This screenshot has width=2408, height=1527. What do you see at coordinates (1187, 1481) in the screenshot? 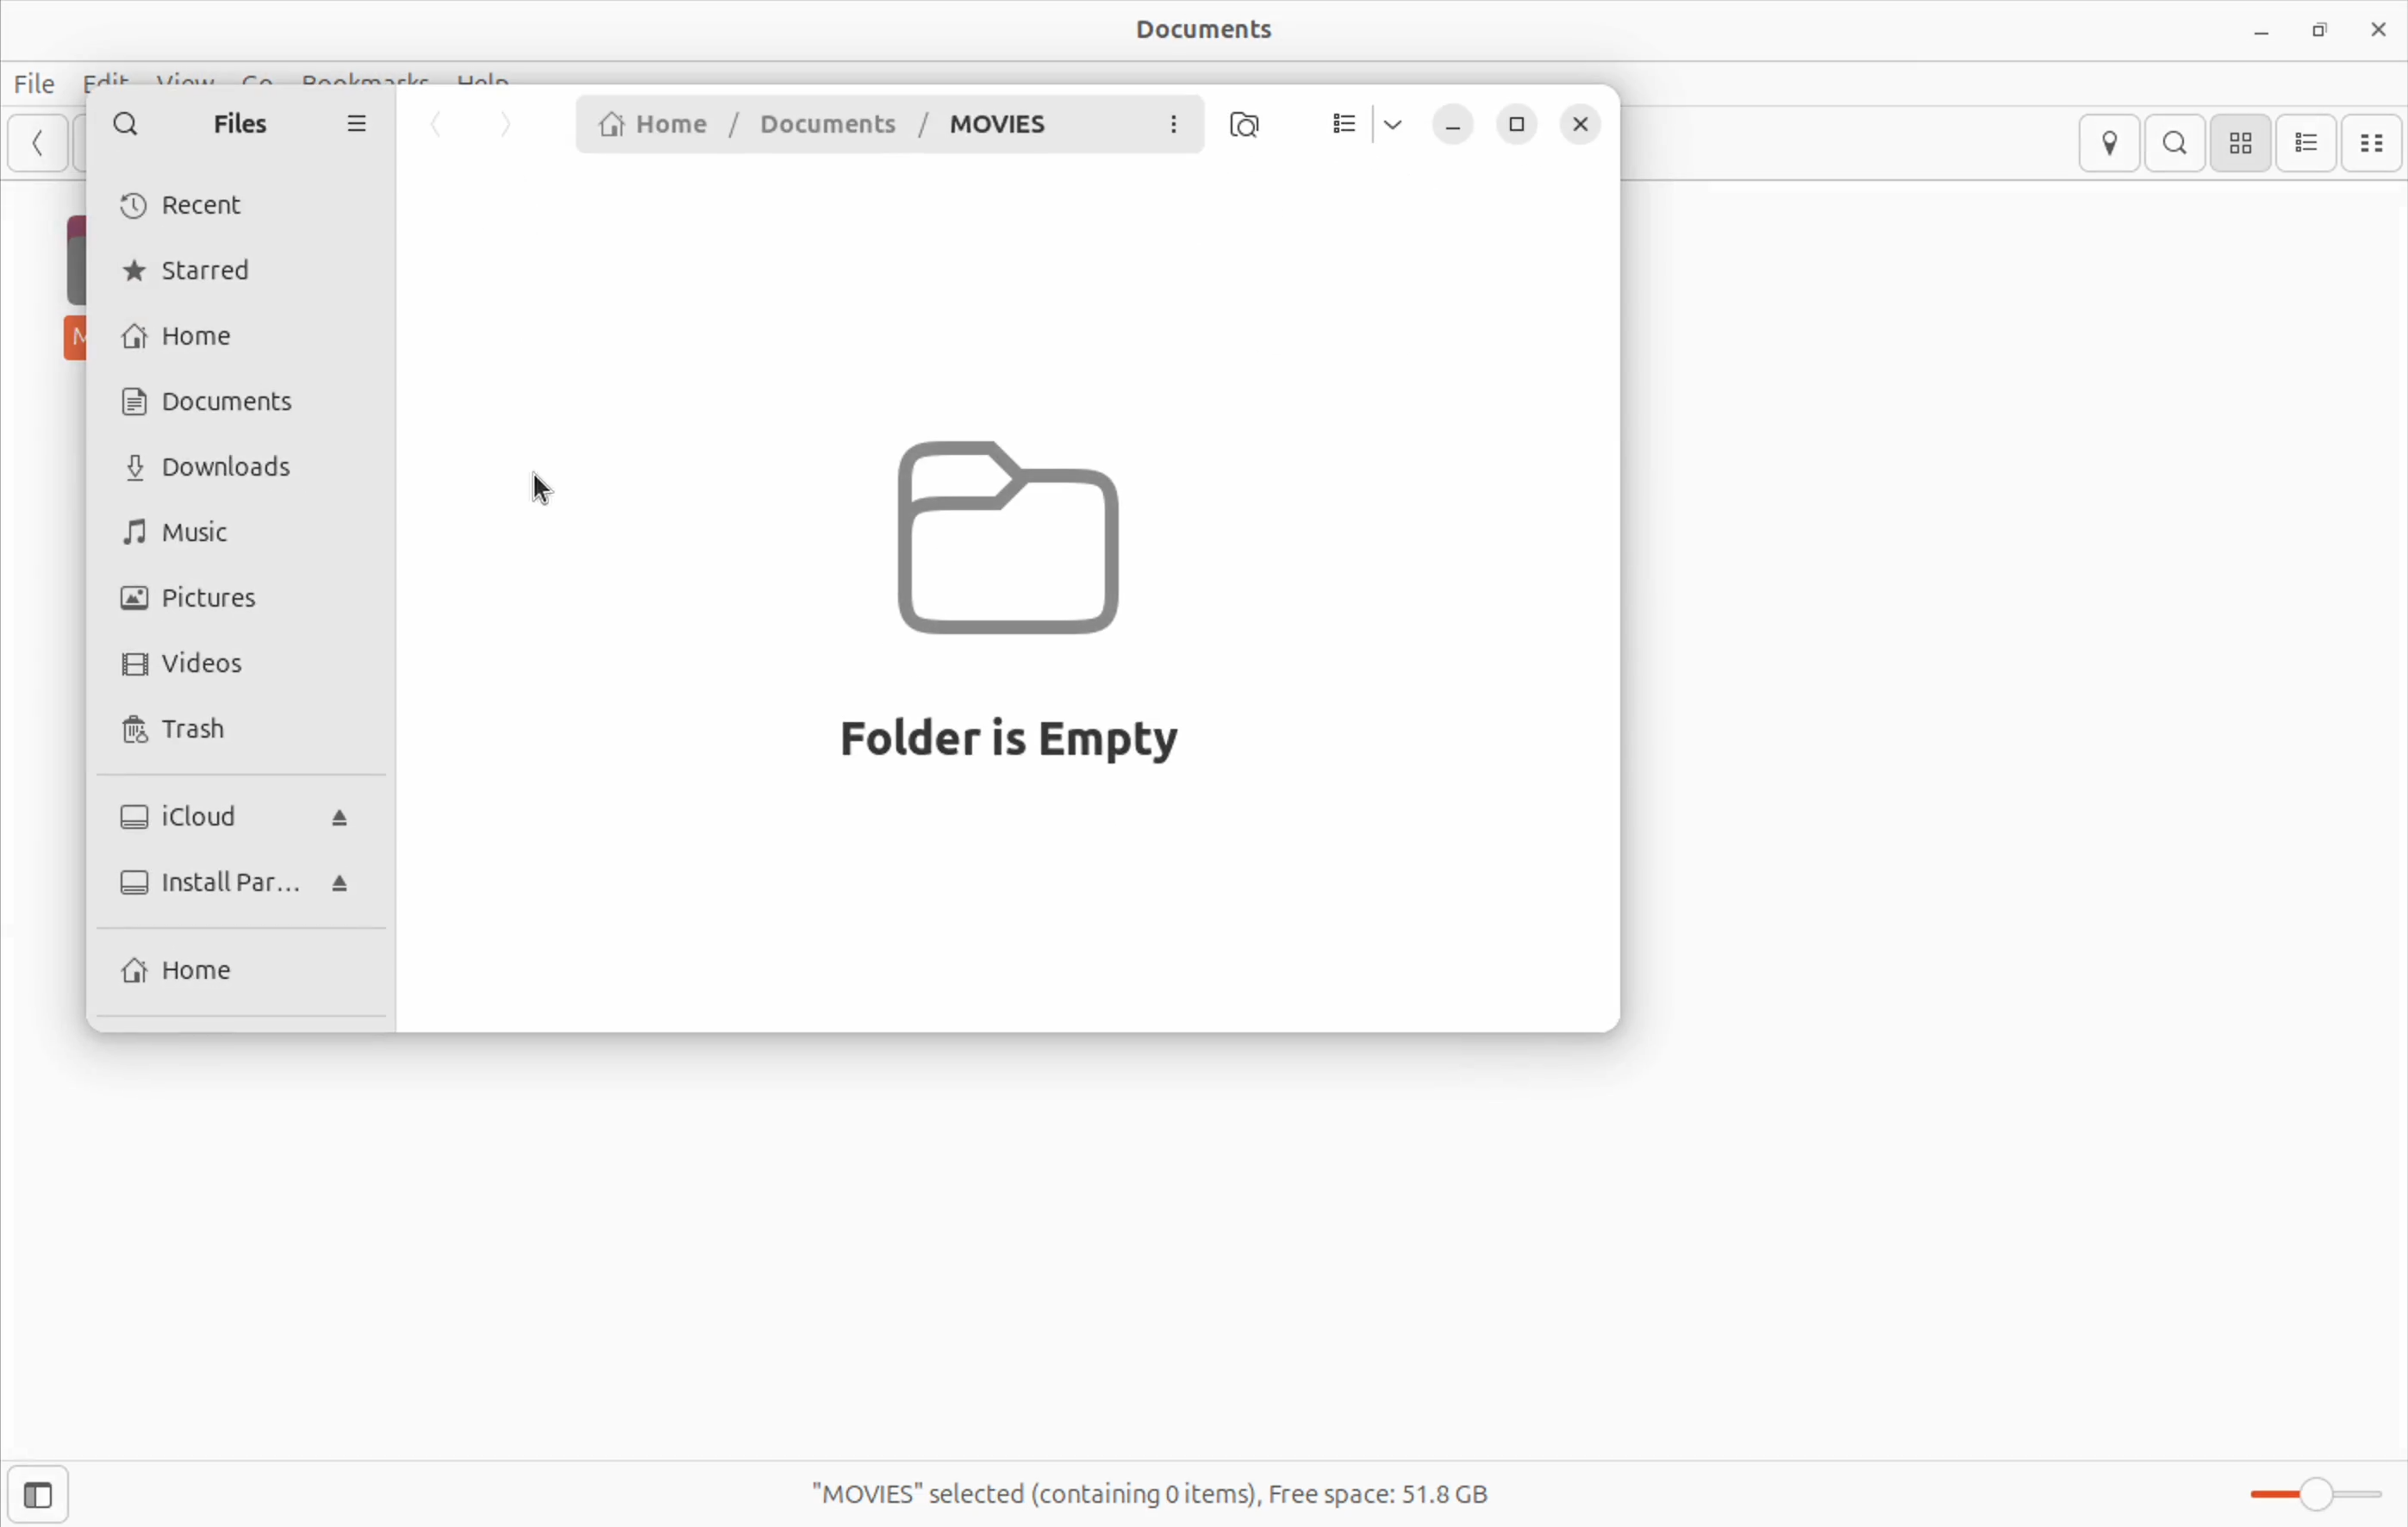
I see `"MOVIES" selected (containing 0 items), Free space: 51.8 GB` at bounding box center [1187, 1481].